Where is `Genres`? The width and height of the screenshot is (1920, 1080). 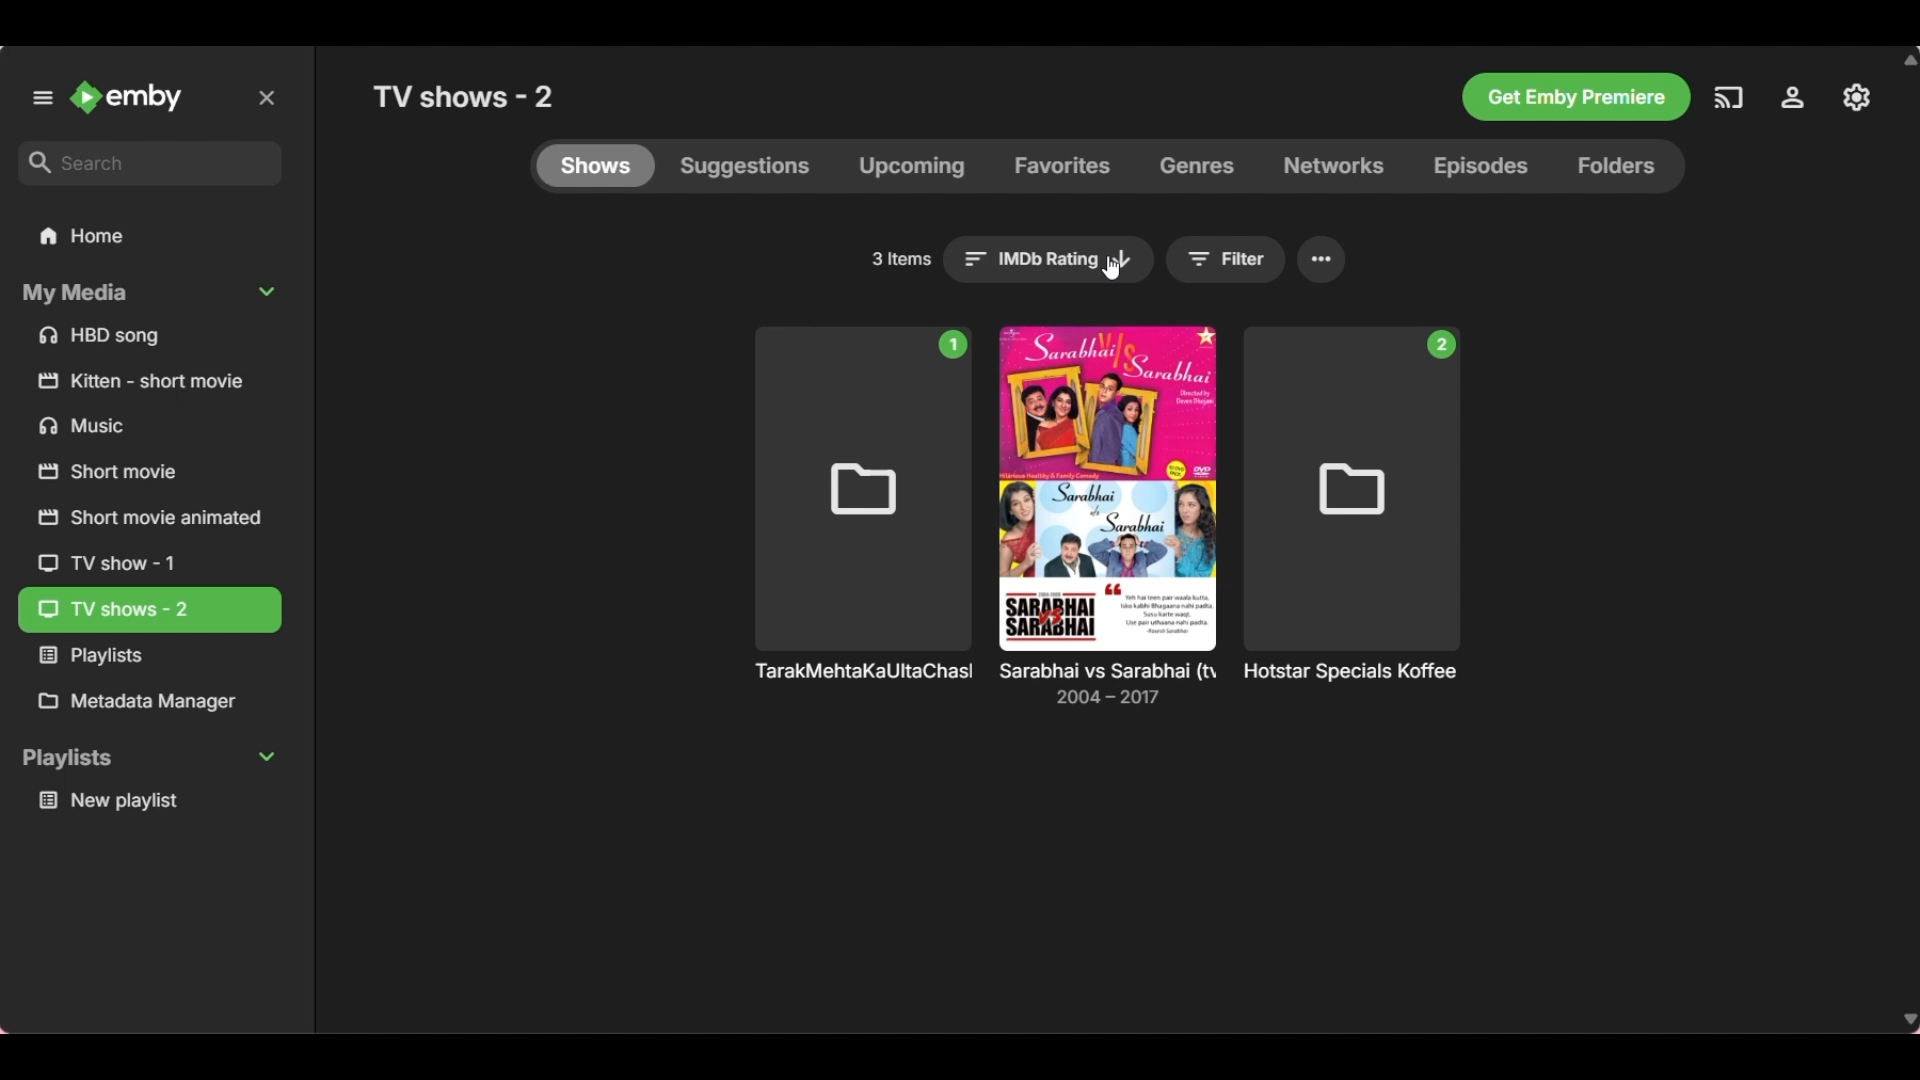 Genres is located at coordinates (1197, 167).